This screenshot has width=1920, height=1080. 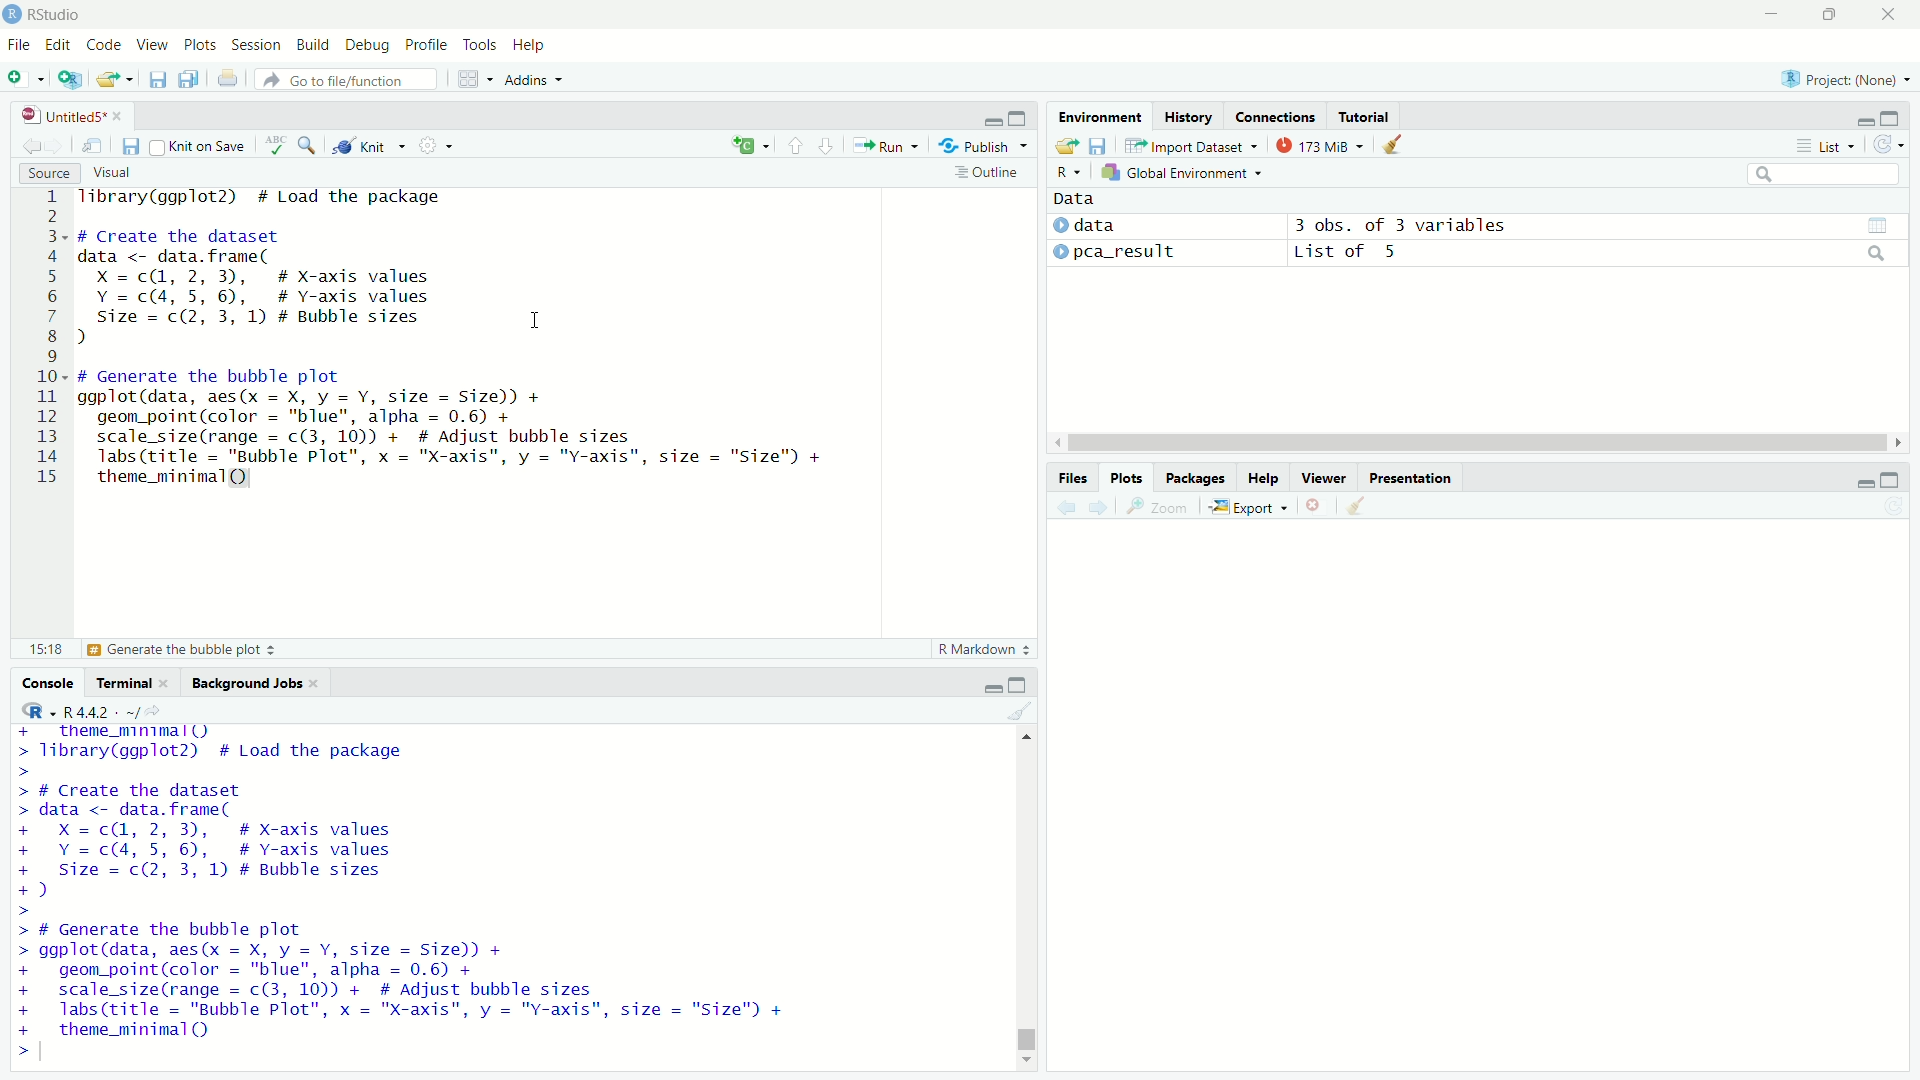 What do you see at coordinates (1826, 145) in the screenshot?
I see `list view` at bounding box center [1826, 145].